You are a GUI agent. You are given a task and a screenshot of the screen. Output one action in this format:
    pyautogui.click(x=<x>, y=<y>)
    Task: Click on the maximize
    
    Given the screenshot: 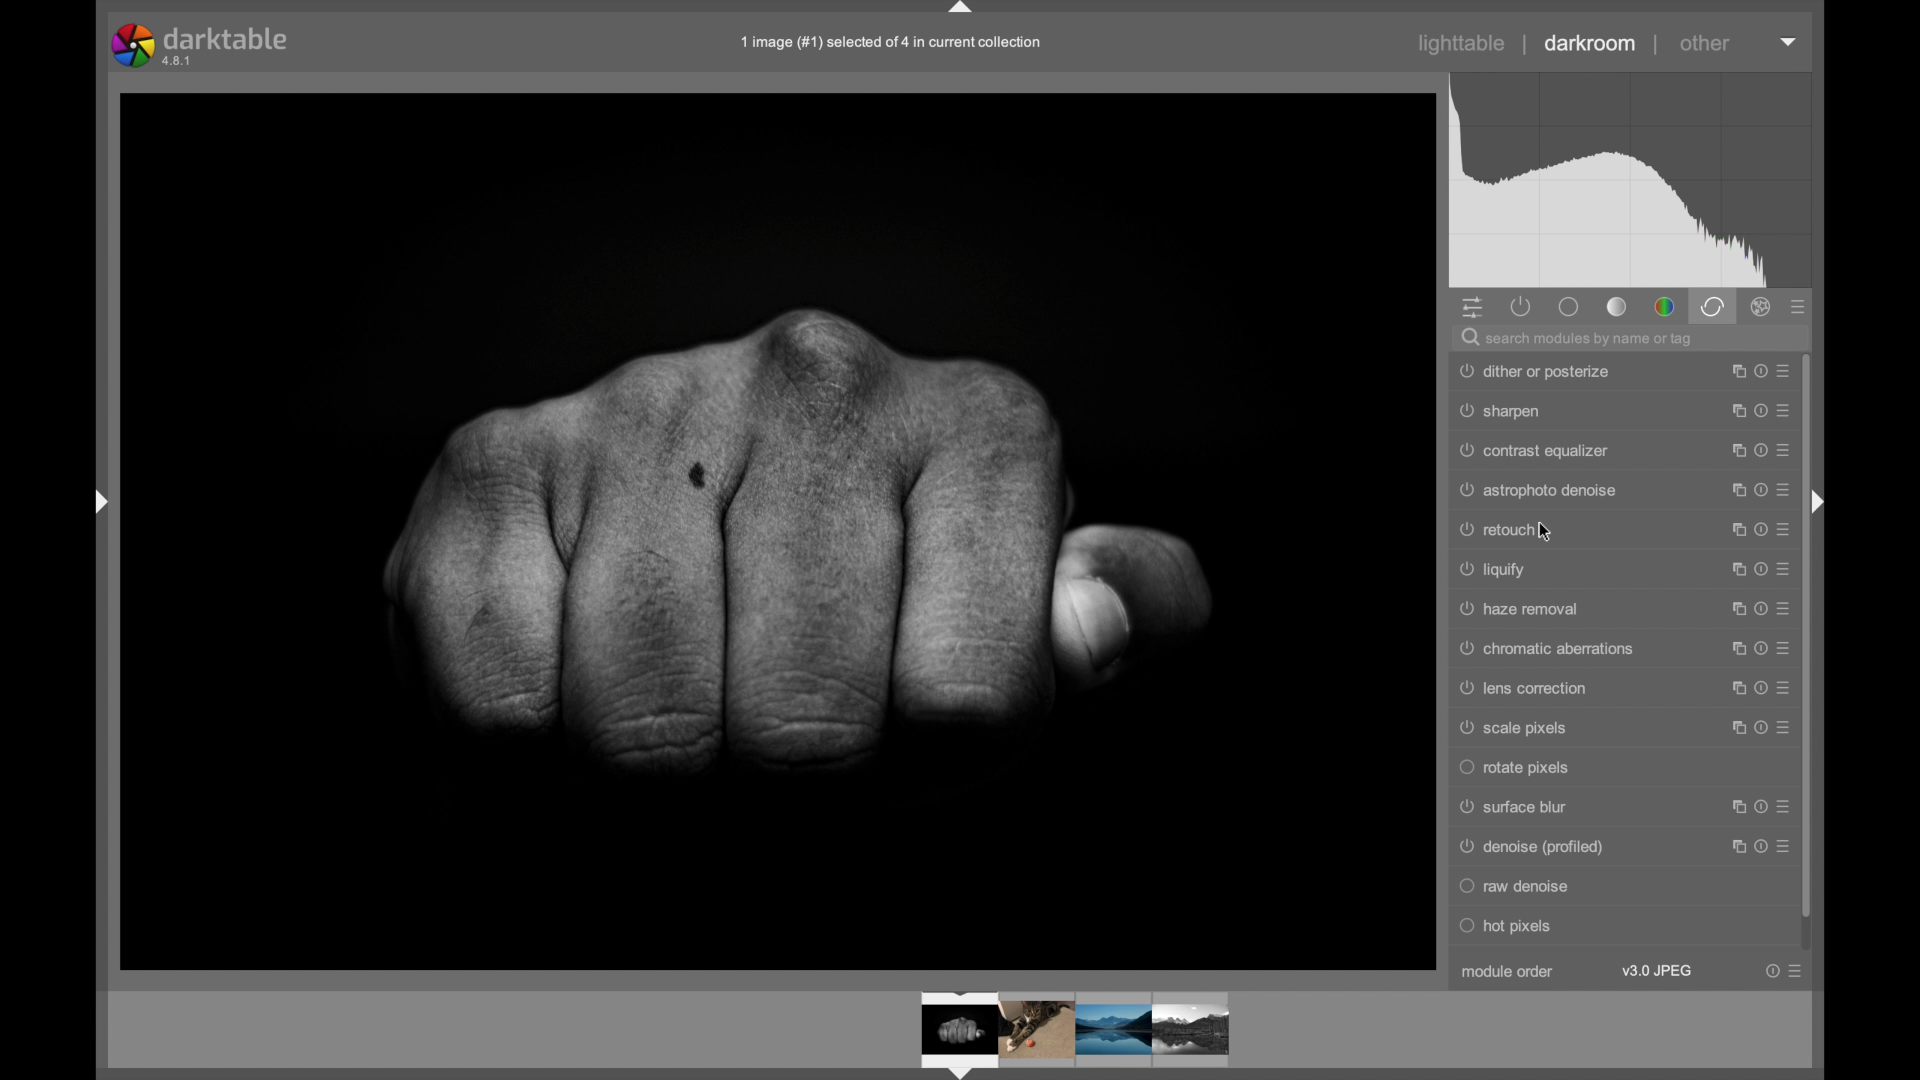 What is the action you would take?
    pyautogui.click(x=1732, y=728)
    